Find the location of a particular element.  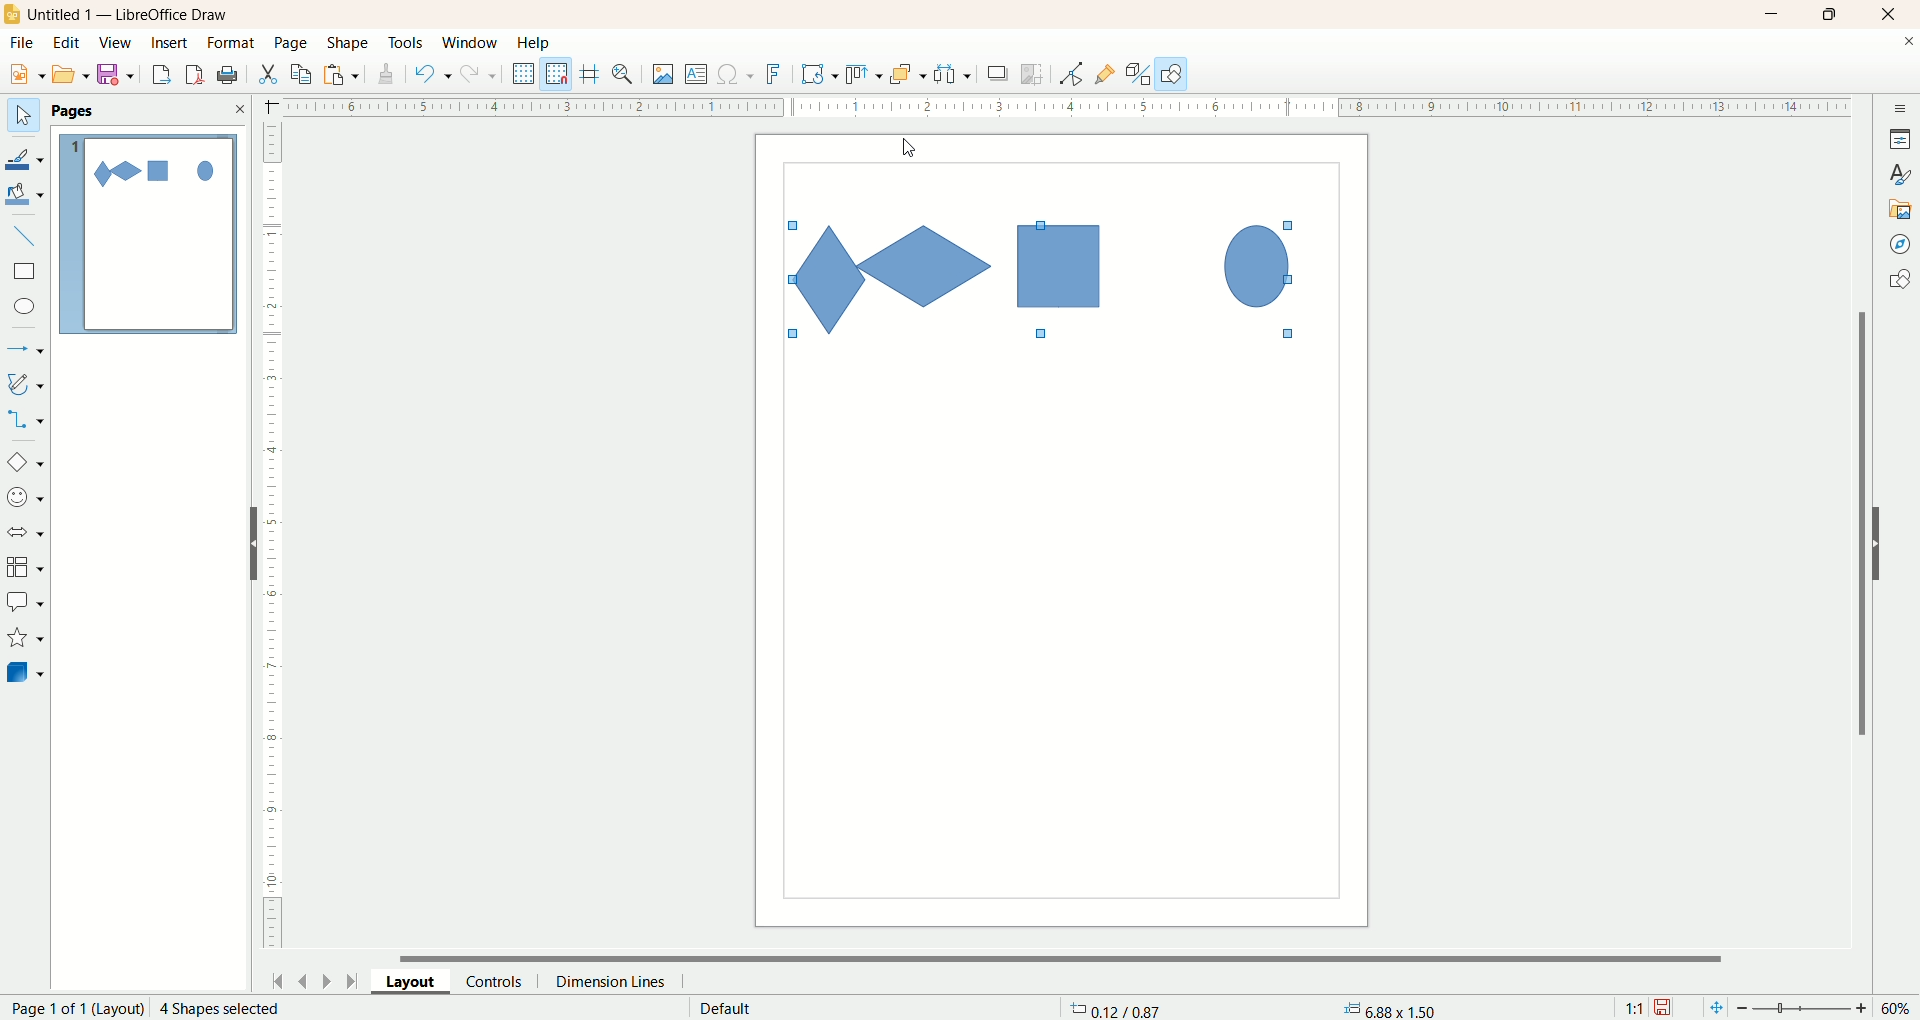

display grid is located at coordinates (525, 72).